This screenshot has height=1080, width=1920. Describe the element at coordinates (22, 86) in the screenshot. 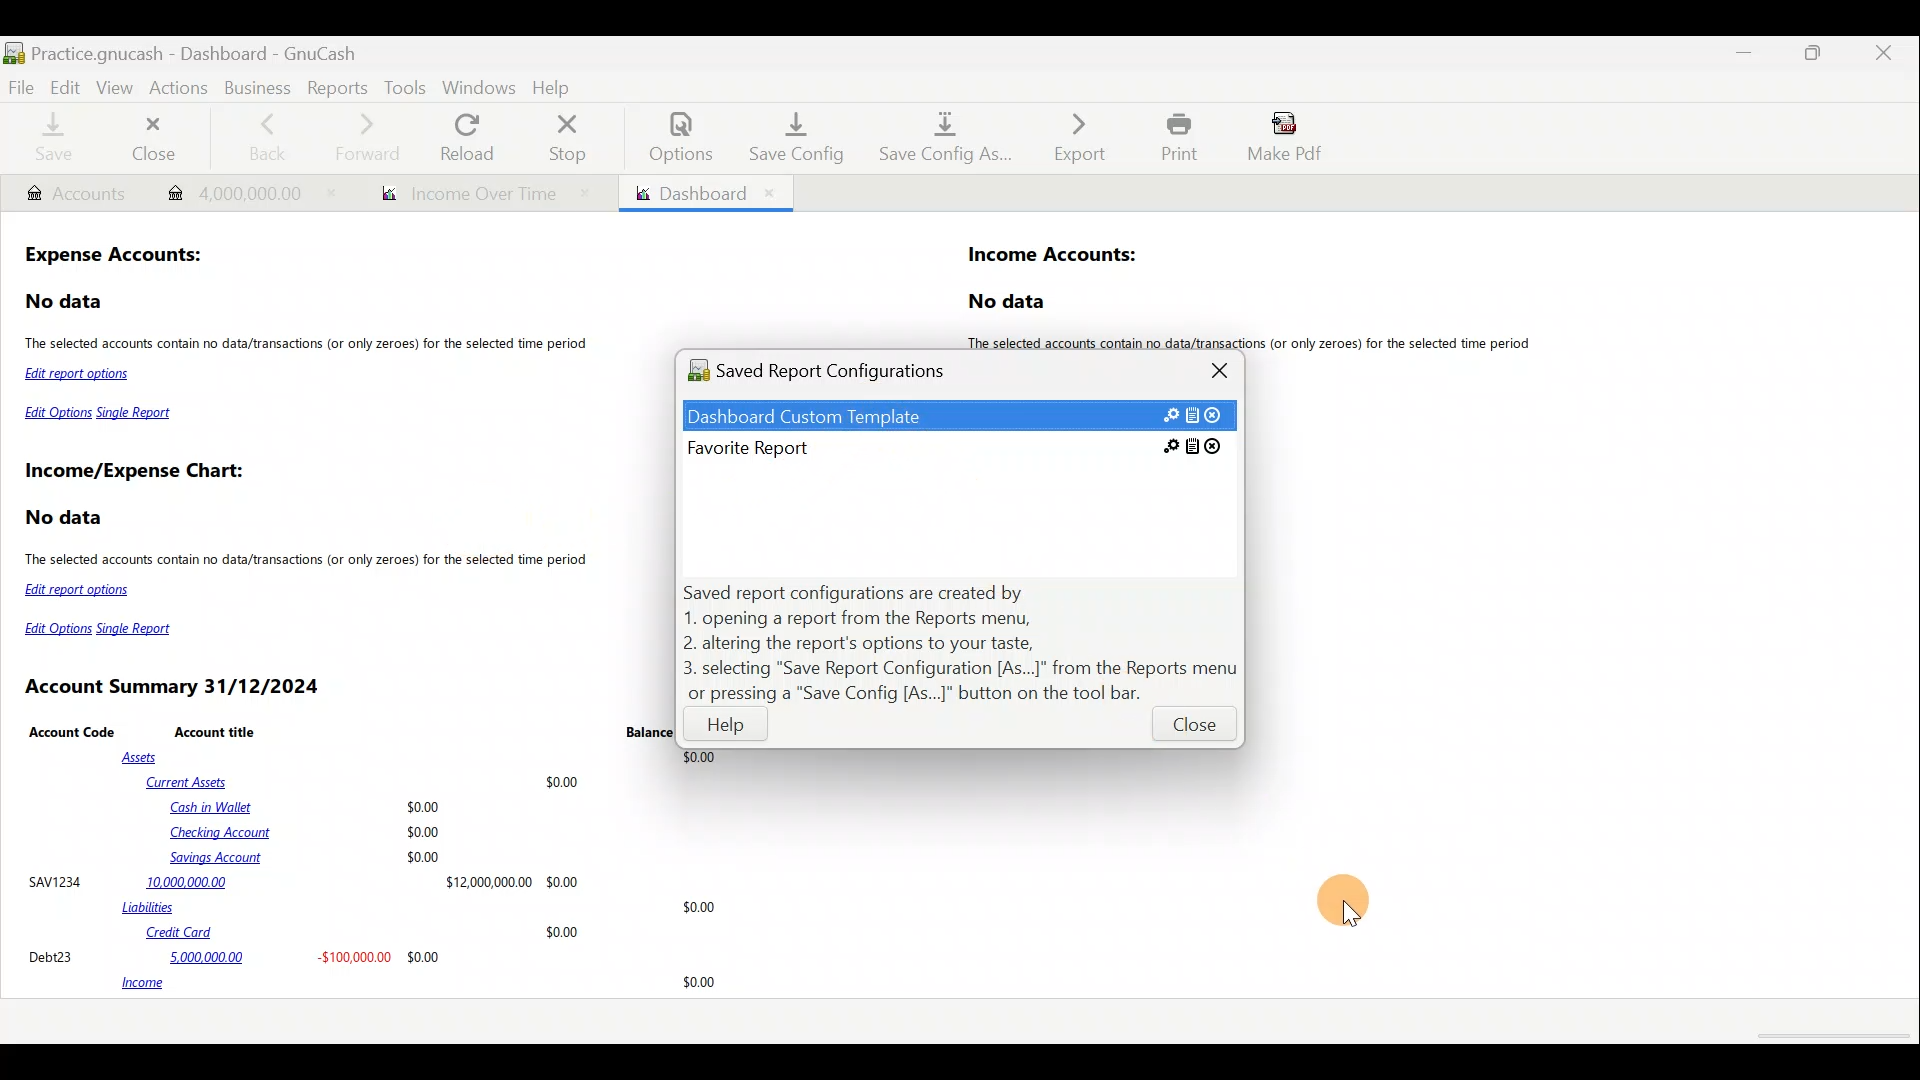

I see `File` at that location.